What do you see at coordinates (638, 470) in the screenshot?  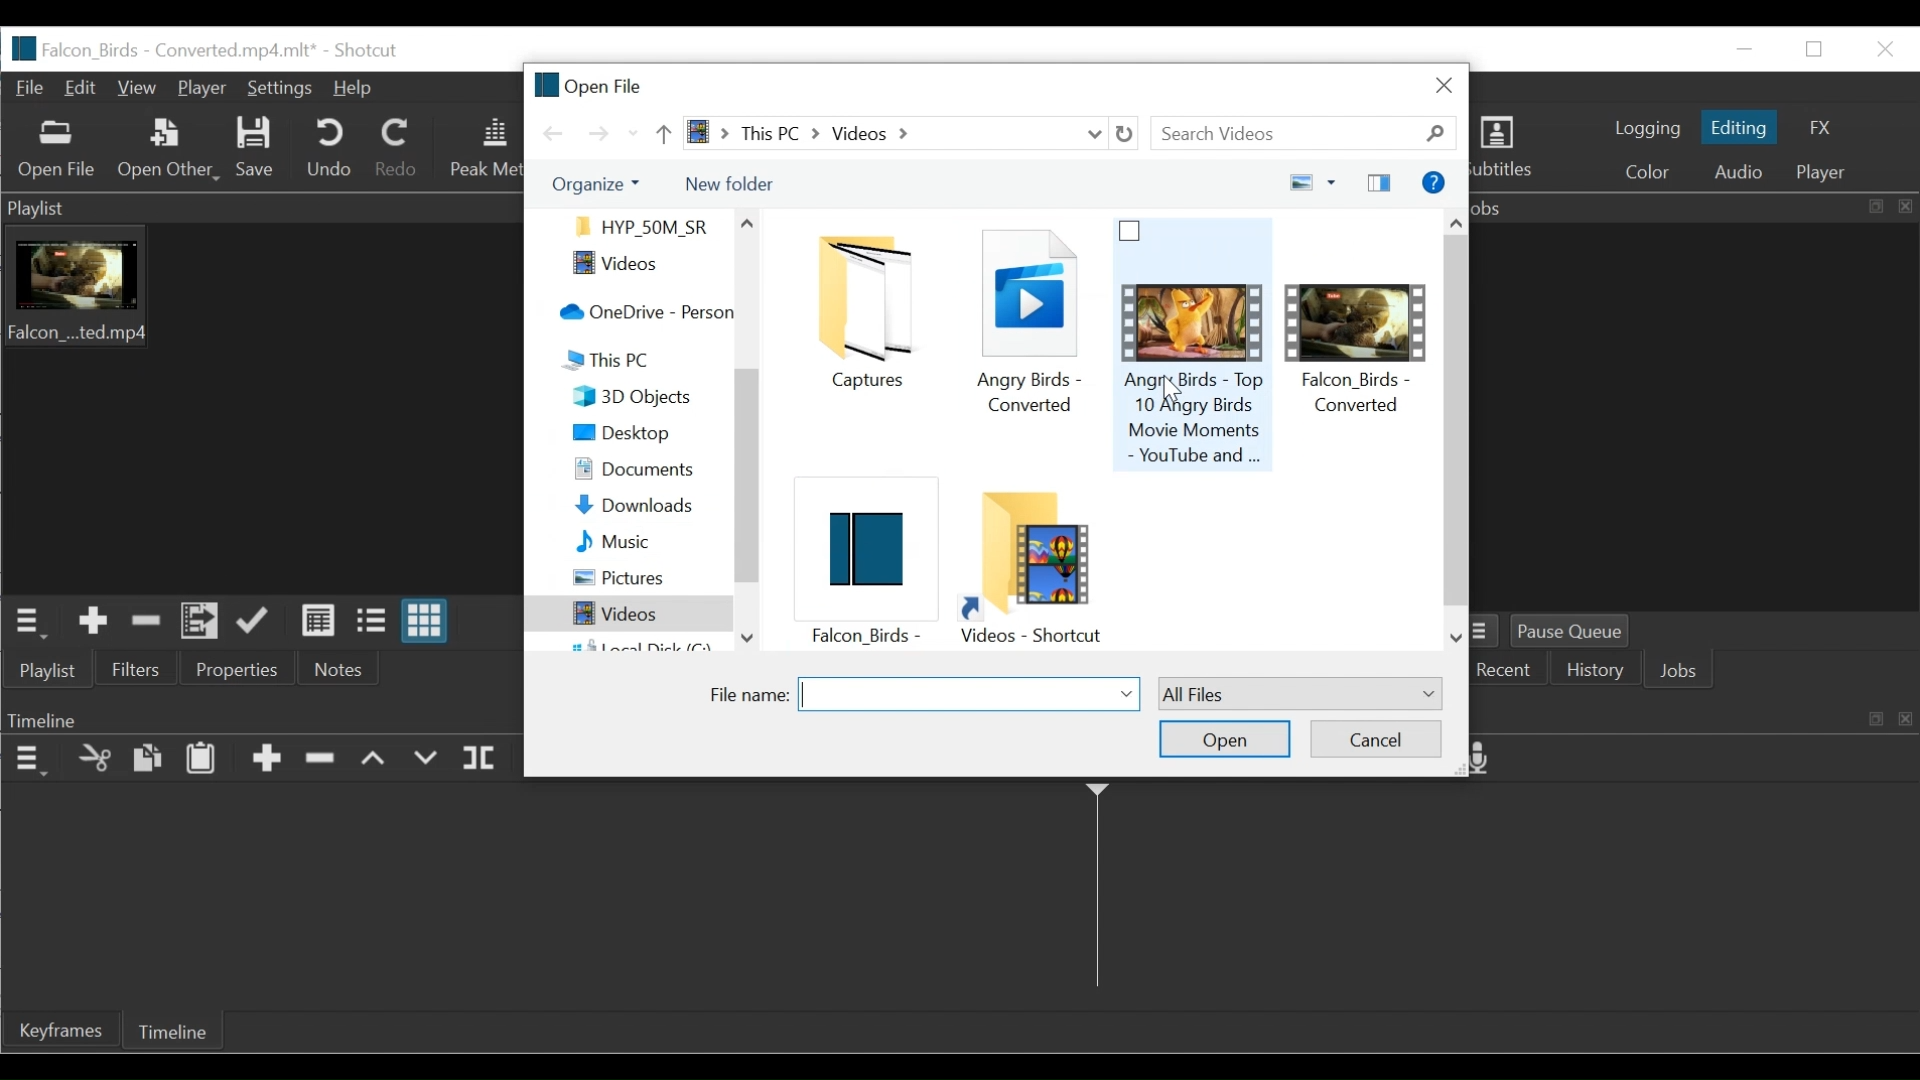 I see `Documents` at bounding box center [638, 470].